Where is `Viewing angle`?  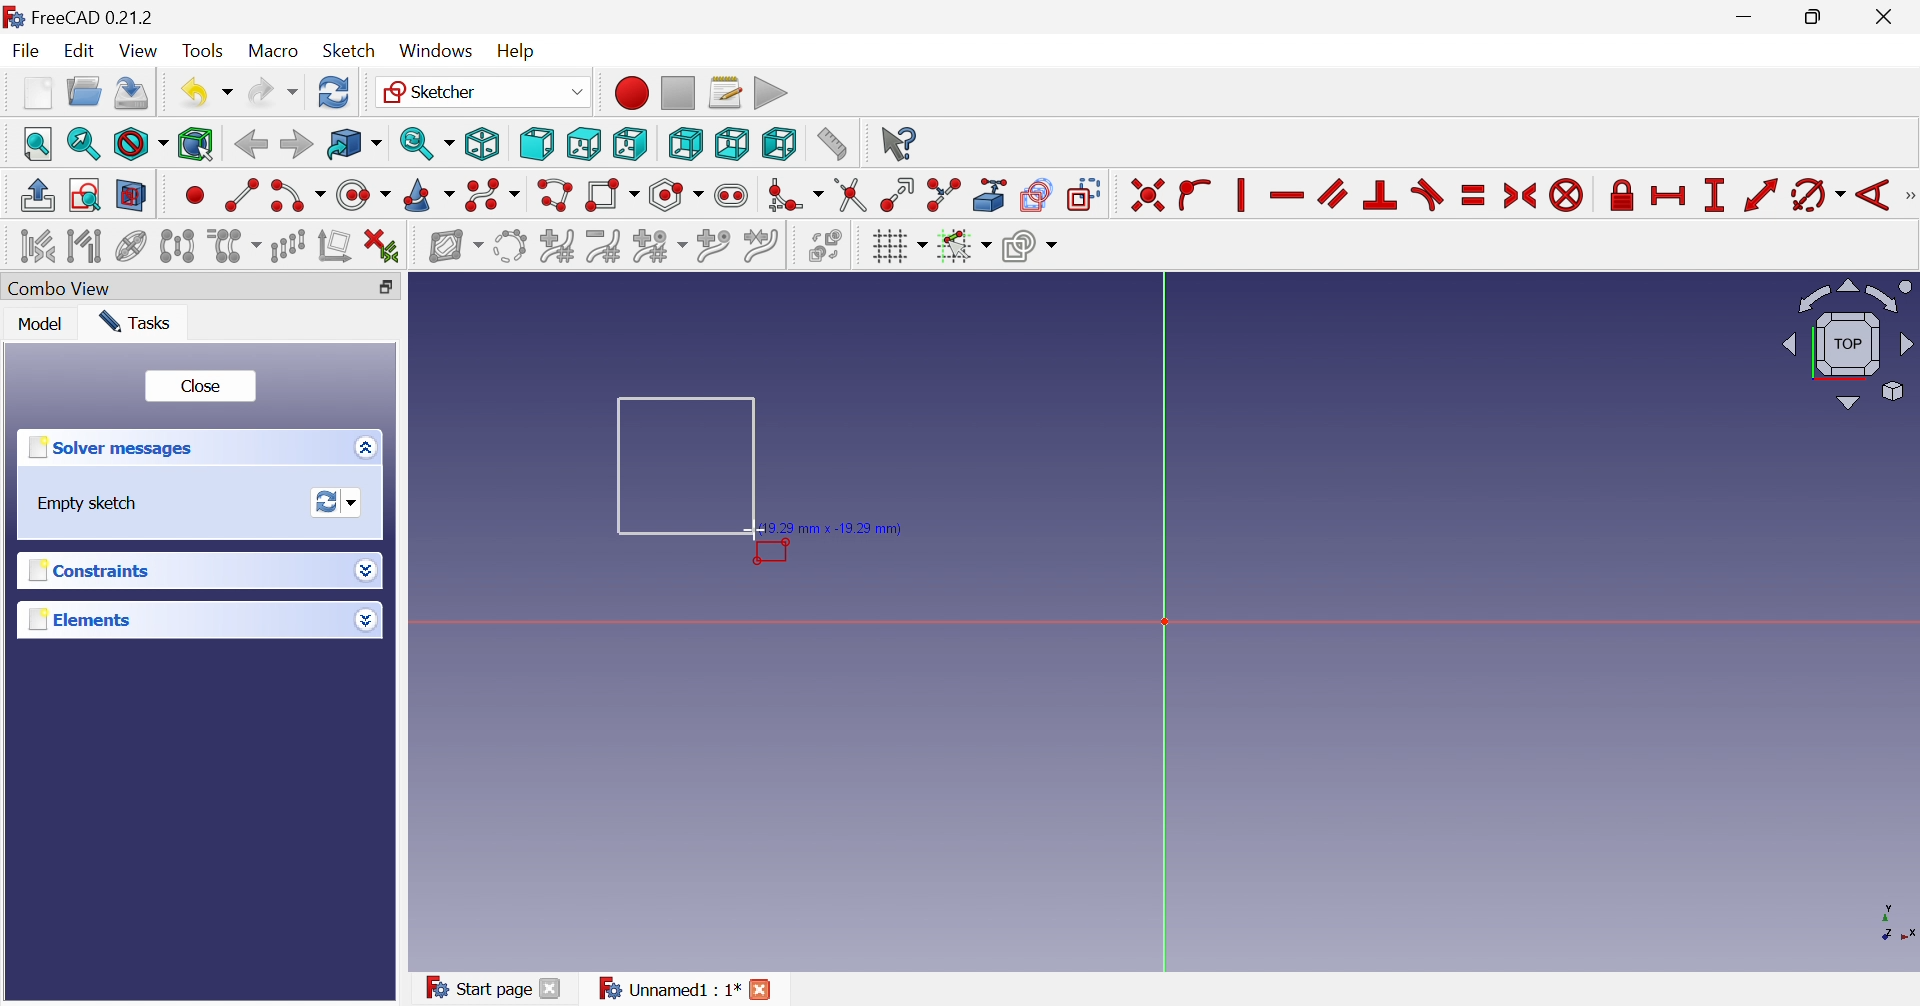 Viewing angle is located at coordinates (1849, 345).